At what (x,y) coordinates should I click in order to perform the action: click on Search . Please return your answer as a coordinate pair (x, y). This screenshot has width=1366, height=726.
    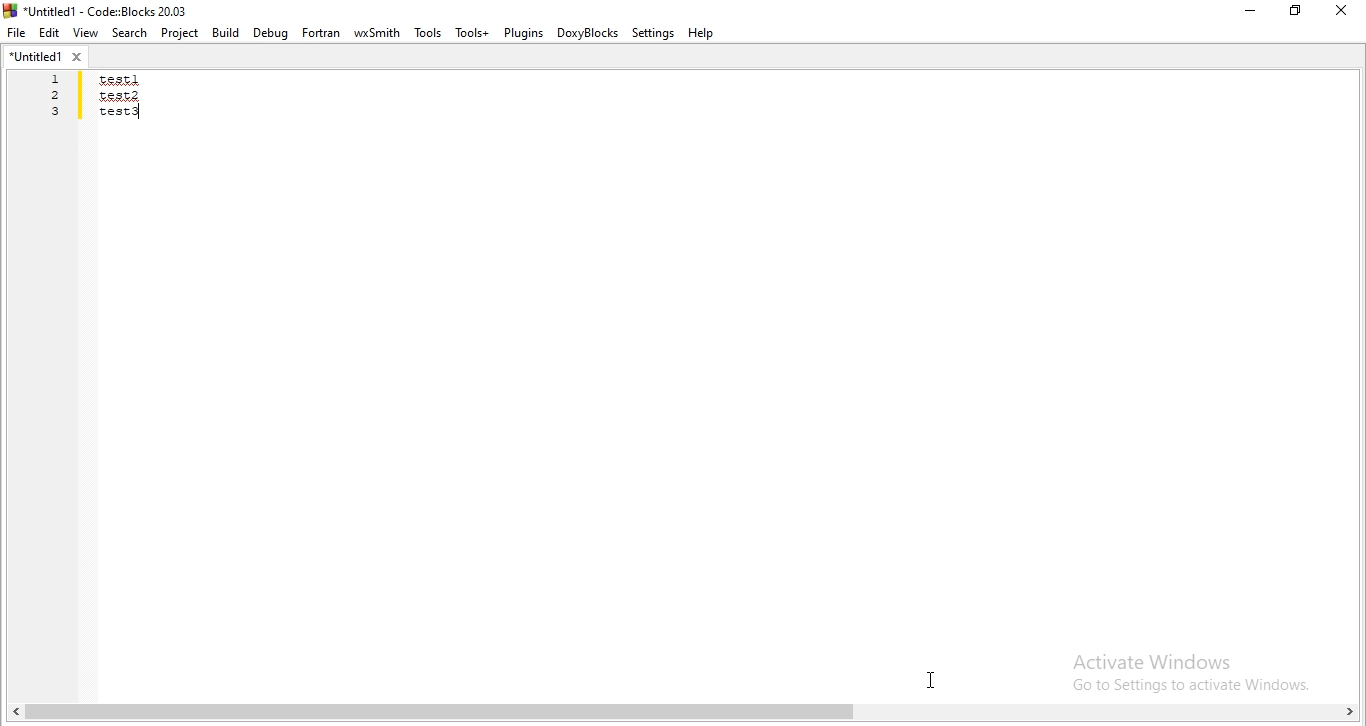
    Looking at the image, I should click on (130, 34).